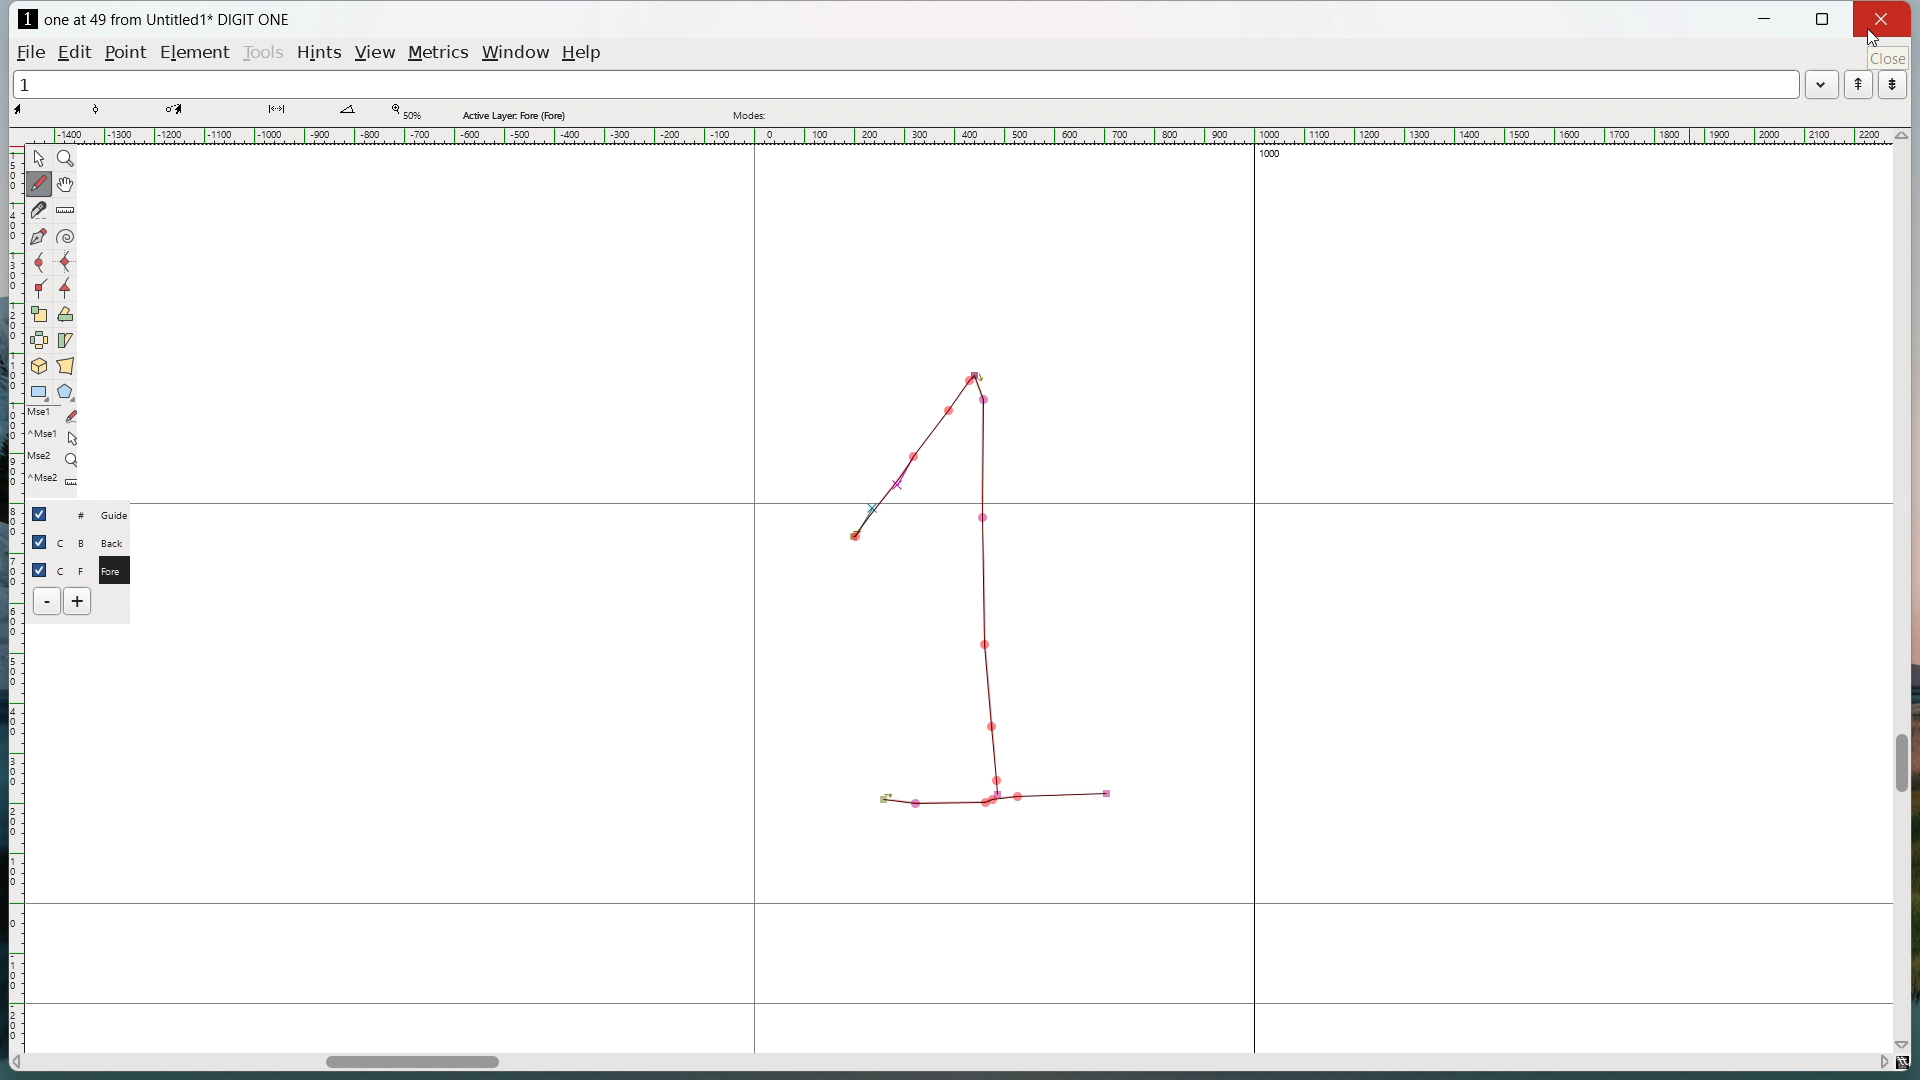 The width and height of the screenshot is (1920, 1080). What do you see at coordinates (1900, 763) in the screenshot?
I see `vertical scrollbar` at bounding box center [1900, 763].